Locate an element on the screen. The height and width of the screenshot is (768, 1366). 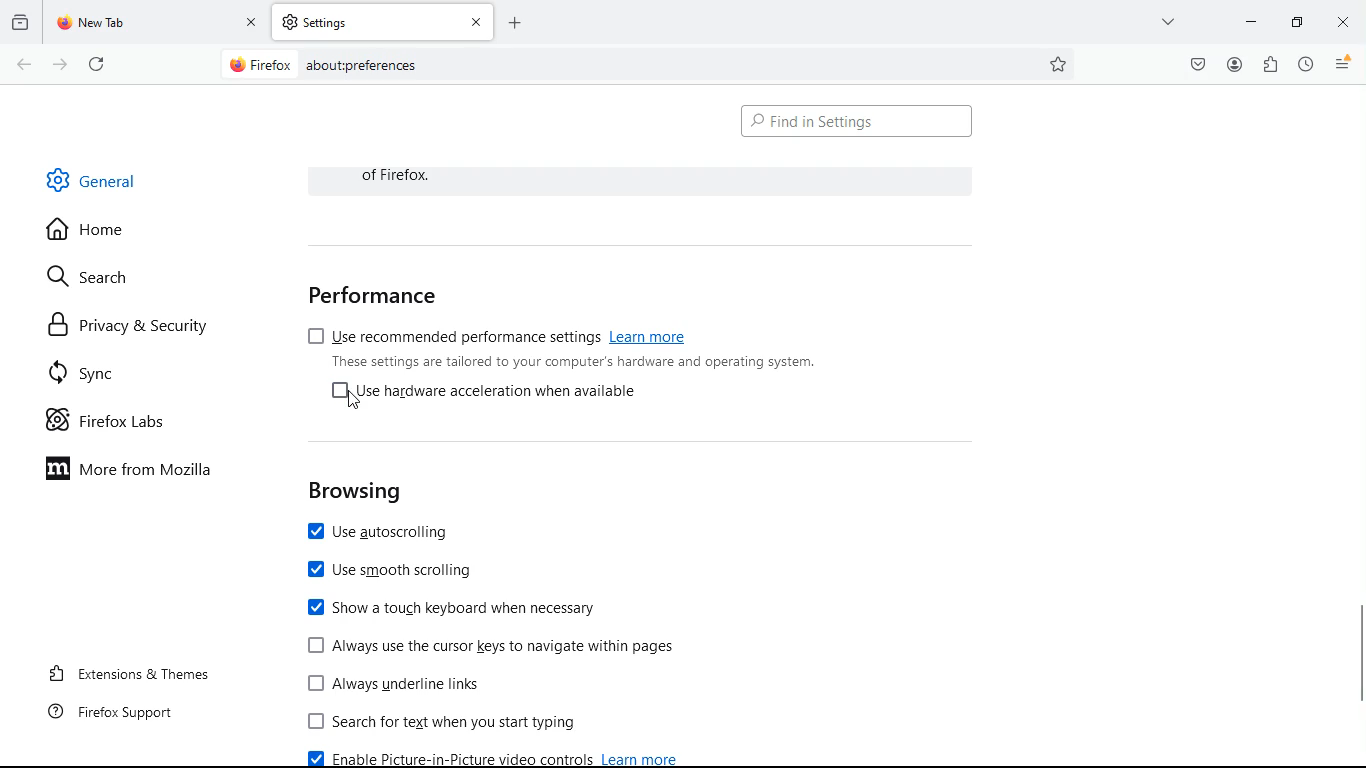
more from mozilla is located at coordinates (141, 472).